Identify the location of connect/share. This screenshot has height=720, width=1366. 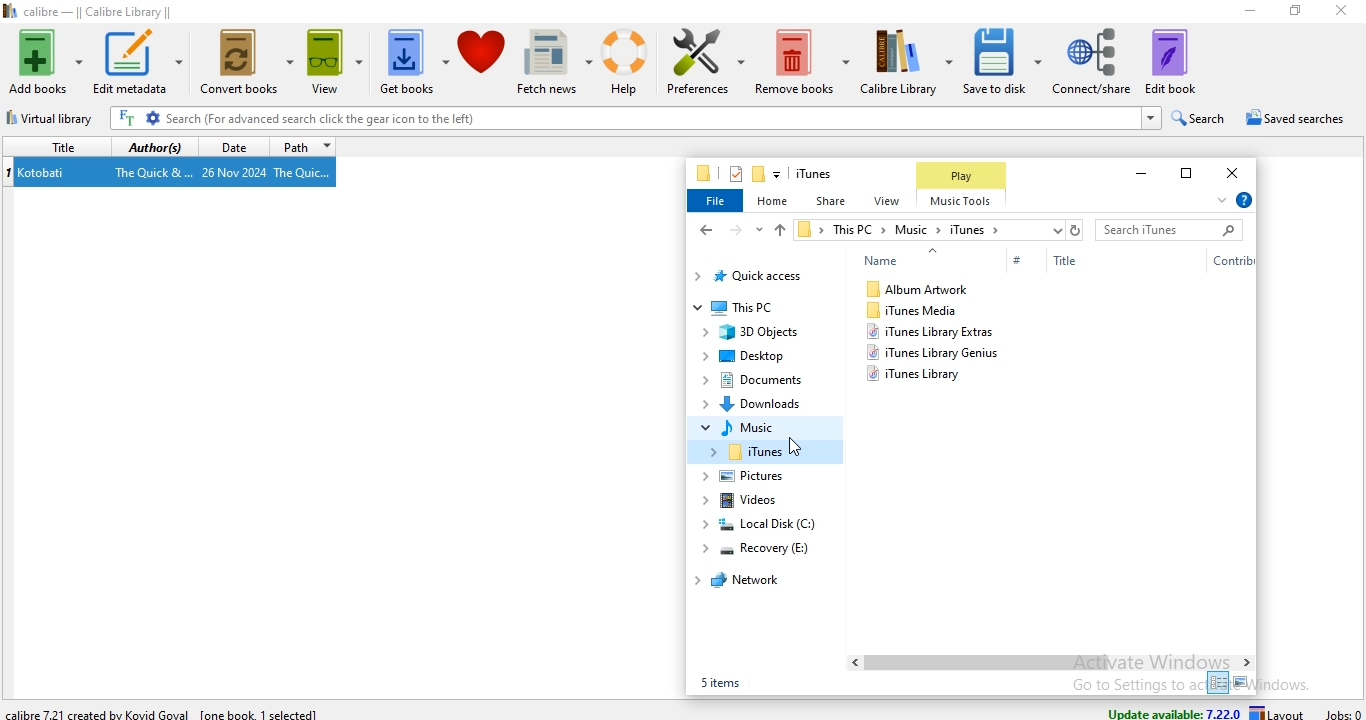
(1092, 61).